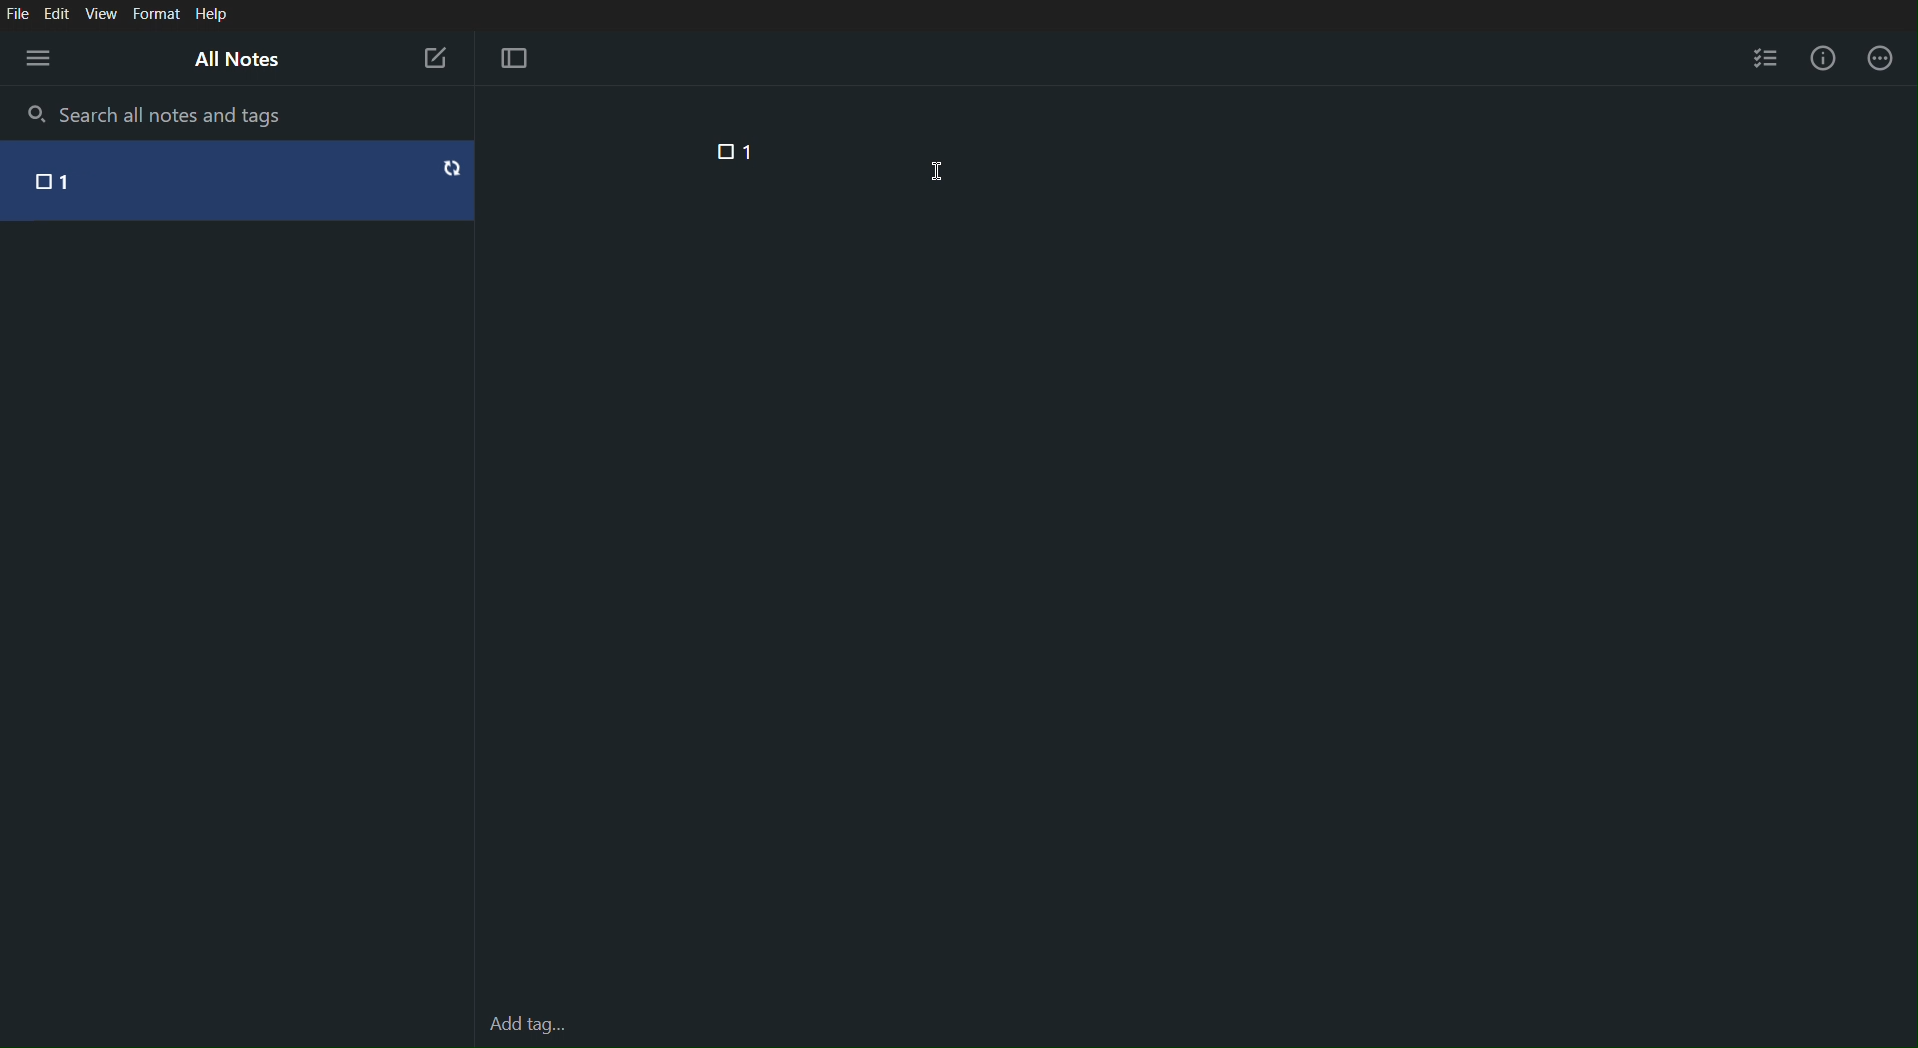  I want to click on Focus Mode, so click(513, 59).